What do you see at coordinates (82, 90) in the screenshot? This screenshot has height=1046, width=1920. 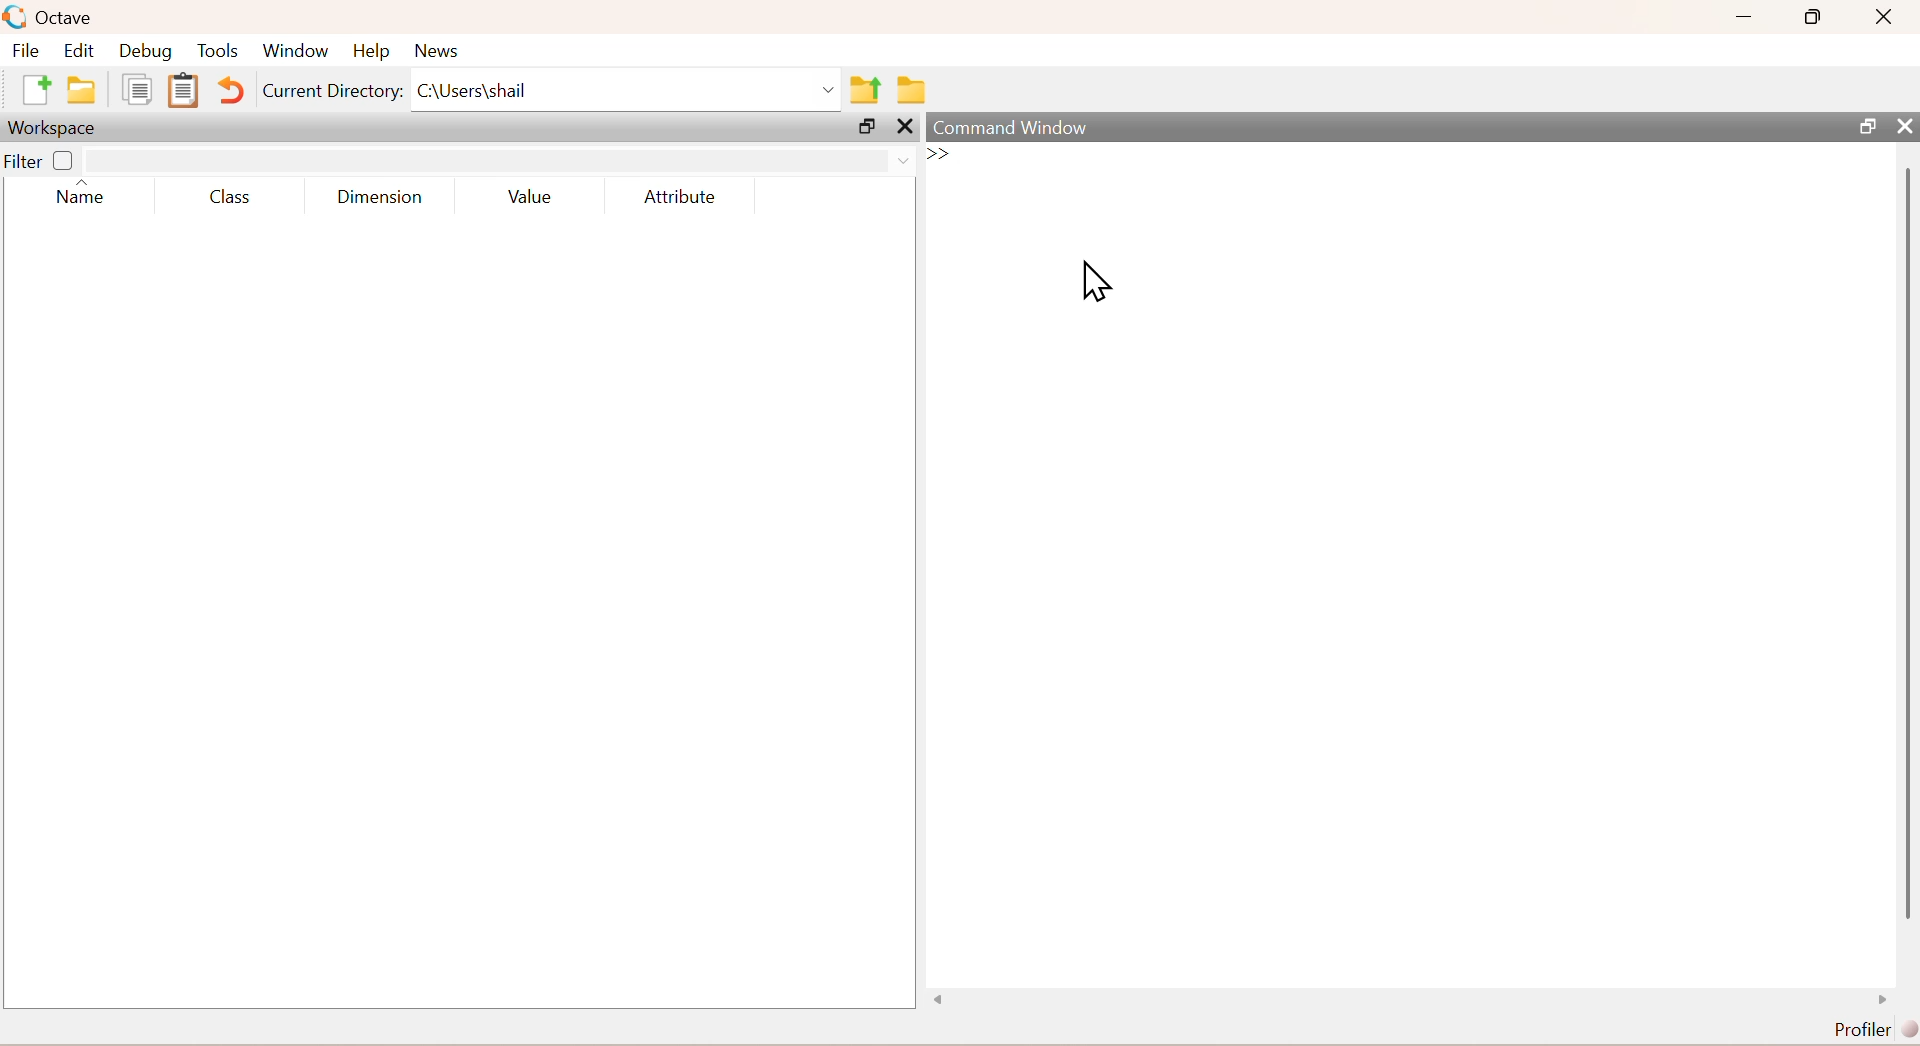 I see `folder` at bounding box center [82, 90].